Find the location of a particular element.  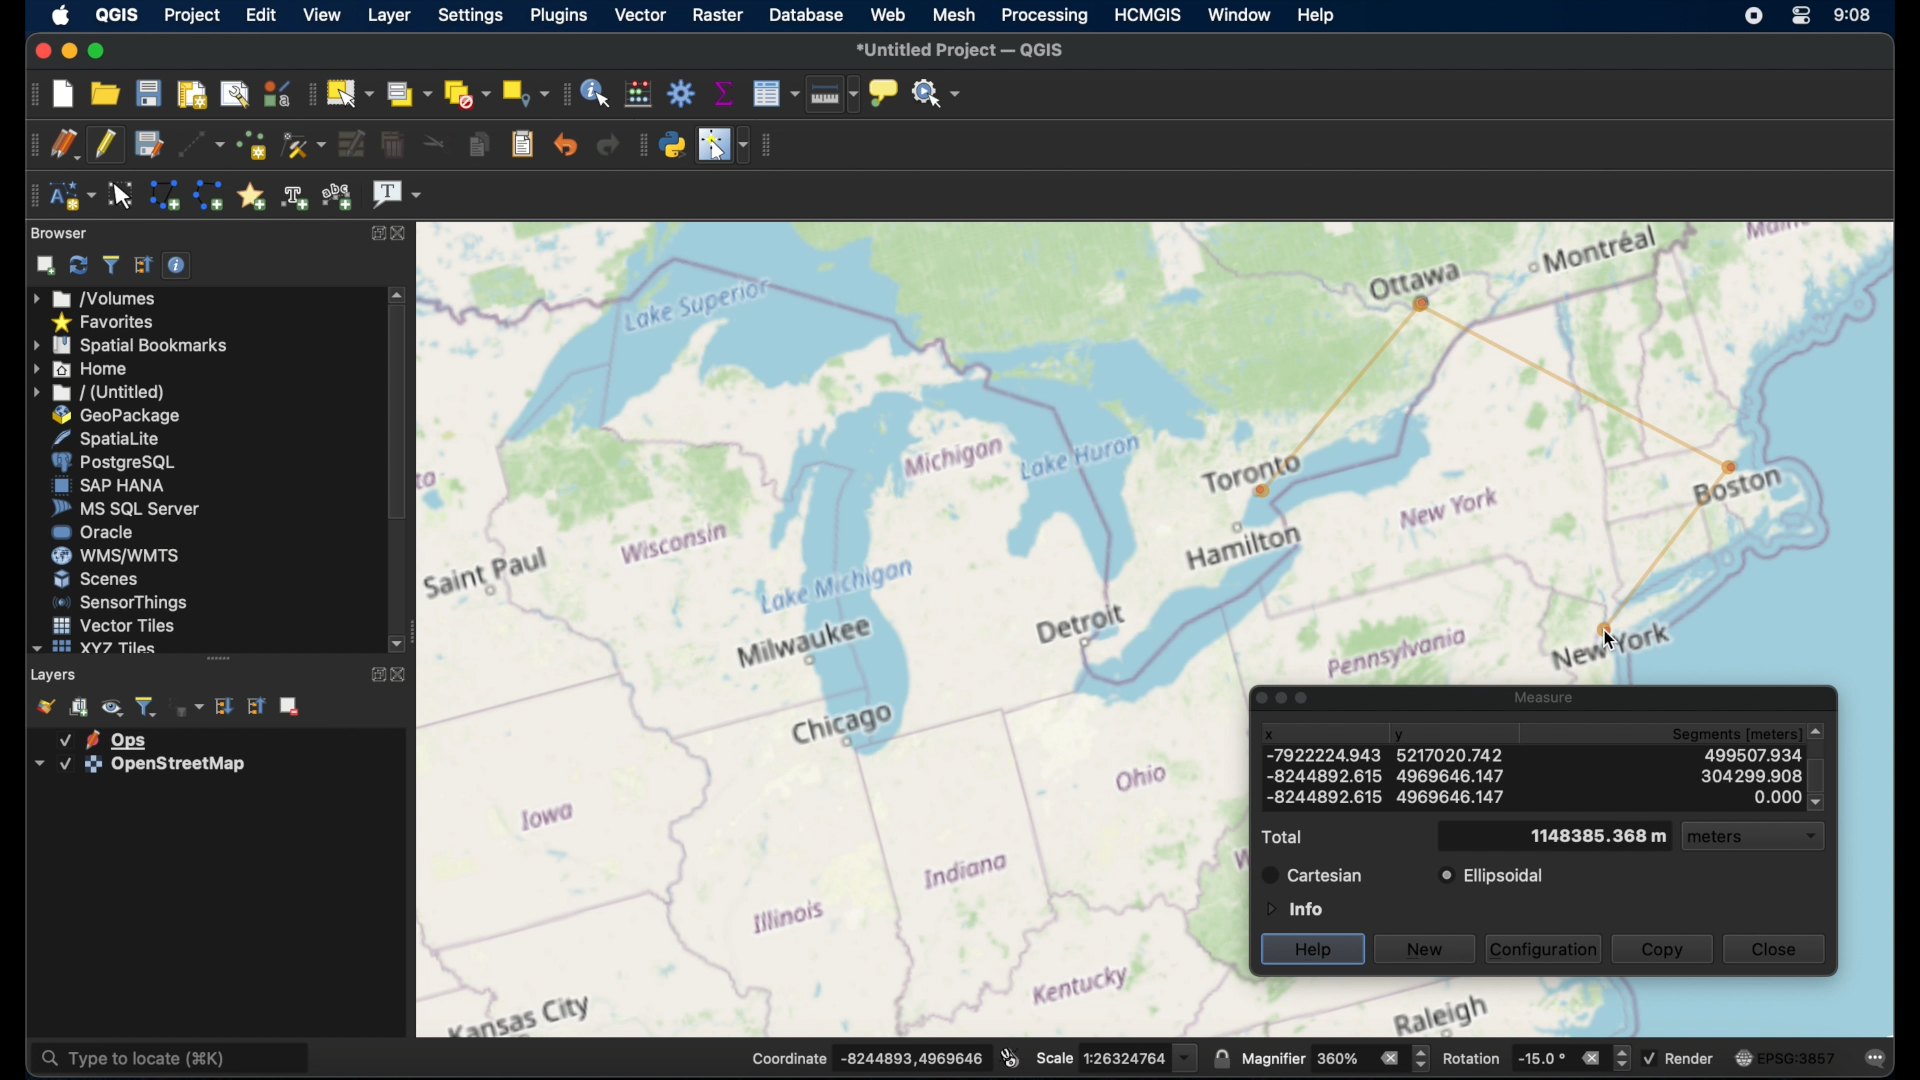

y is located at coordinates (1448, 797).